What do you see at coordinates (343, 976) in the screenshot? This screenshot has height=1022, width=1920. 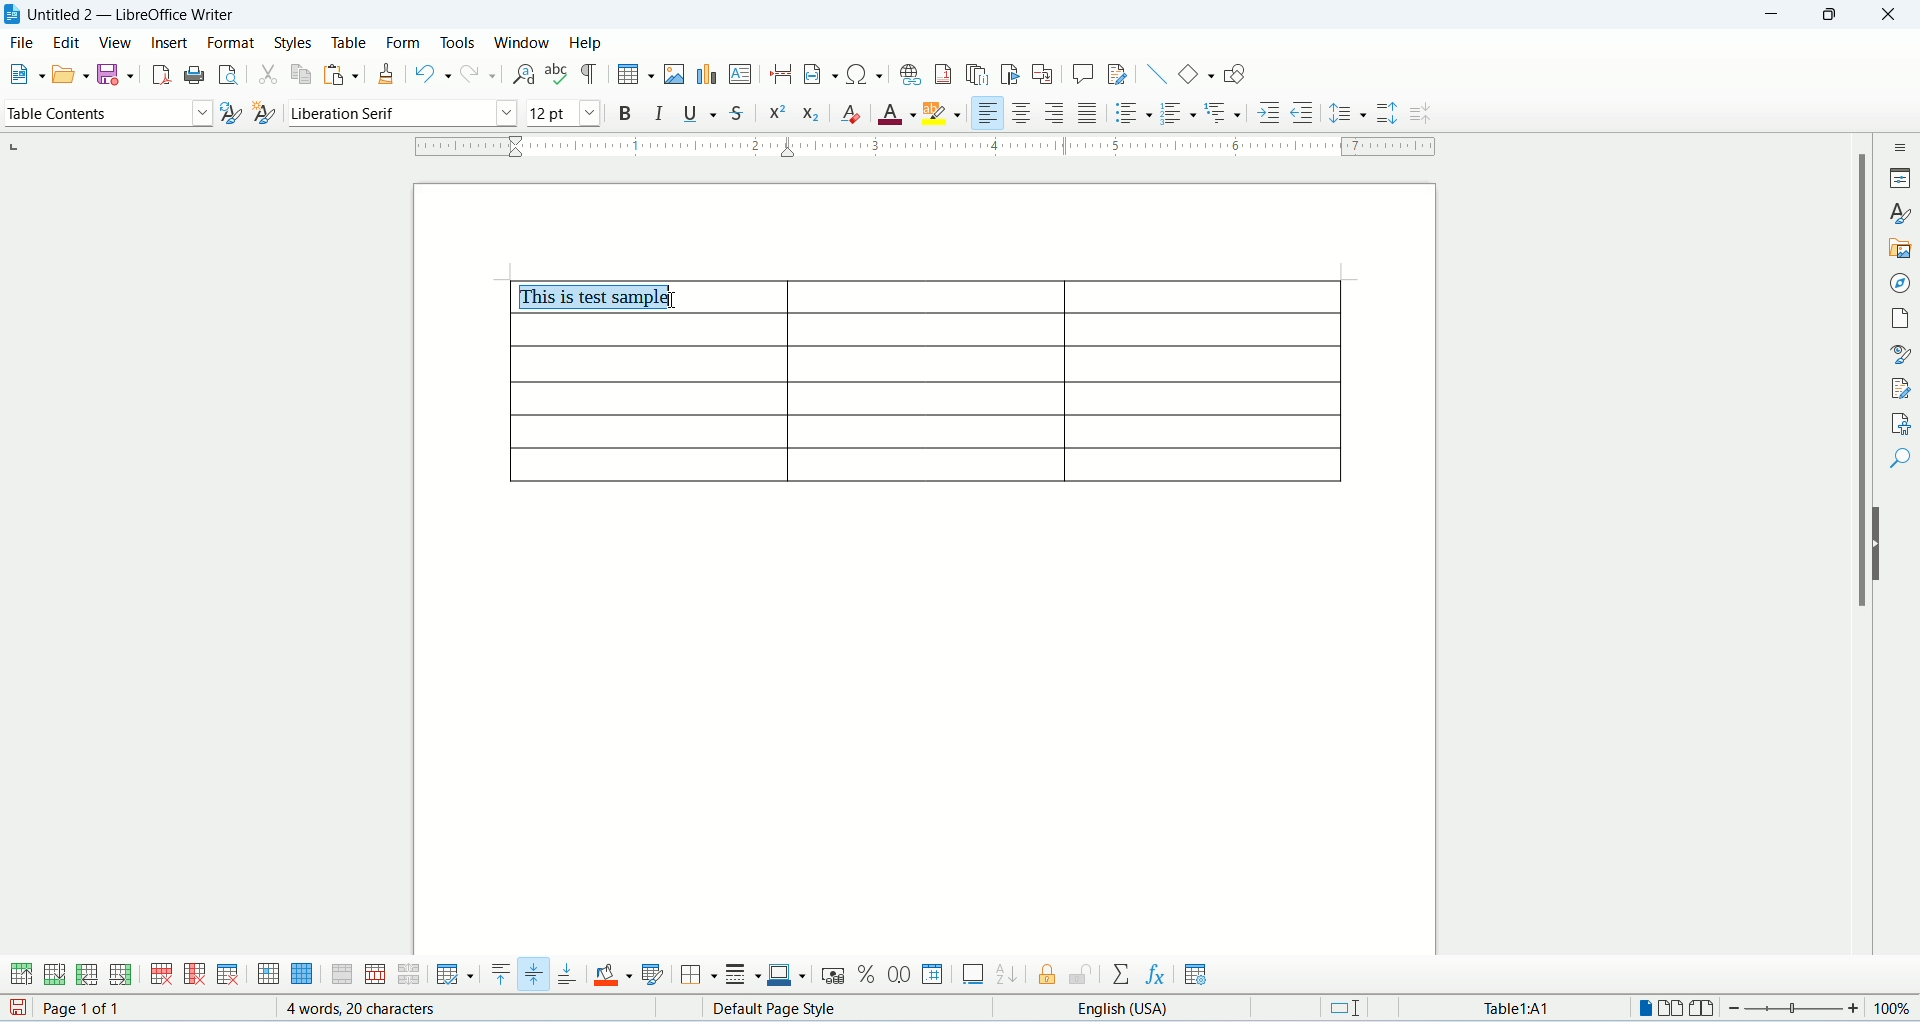 I see `merge cells` at bounding box center [343, 976].